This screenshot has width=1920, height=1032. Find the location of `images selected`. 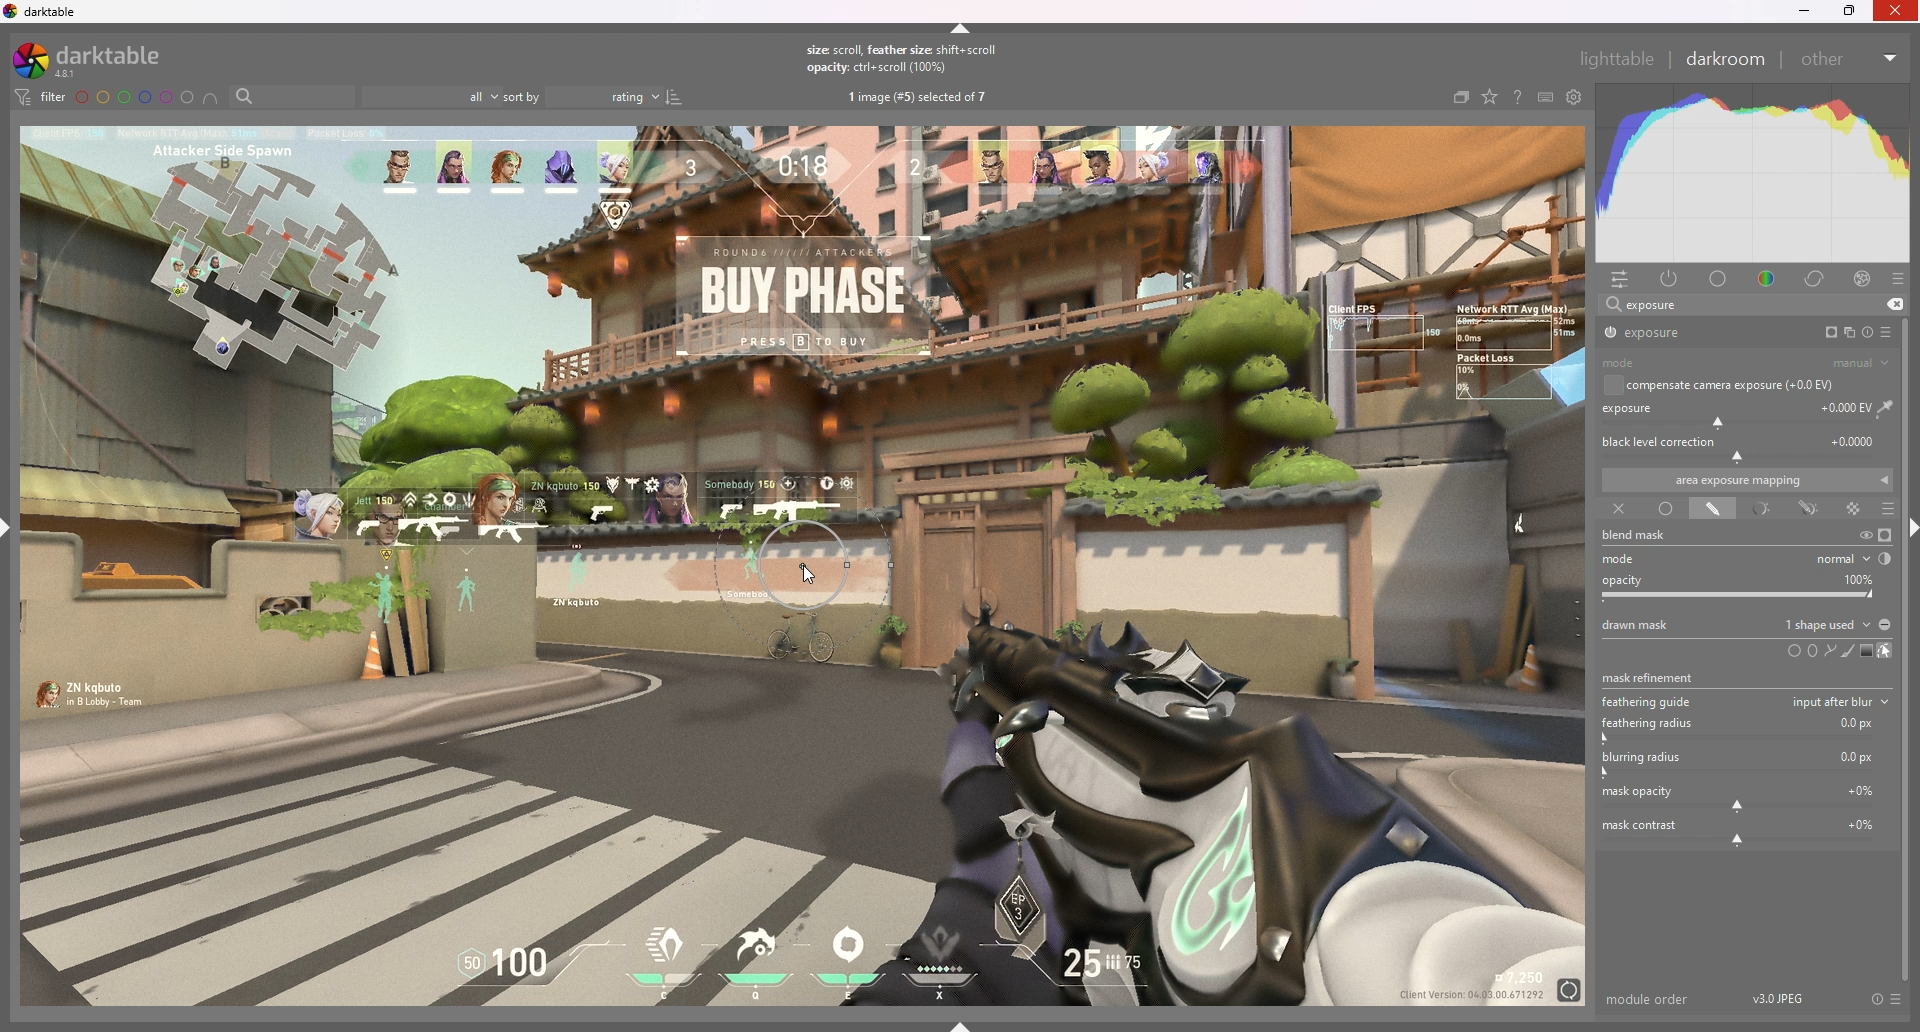

images selected is located at coordinates (920, 98).